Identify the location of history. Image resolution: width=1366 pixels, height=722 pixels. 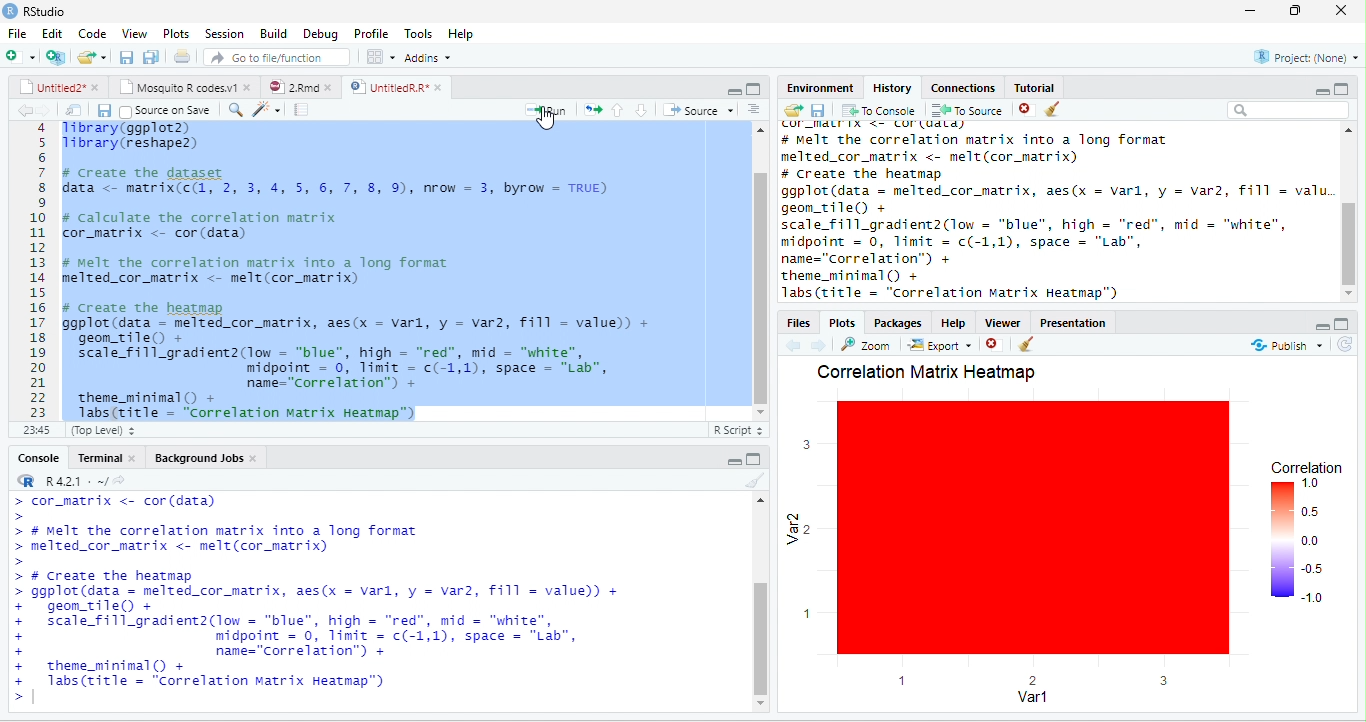
(890, 86).